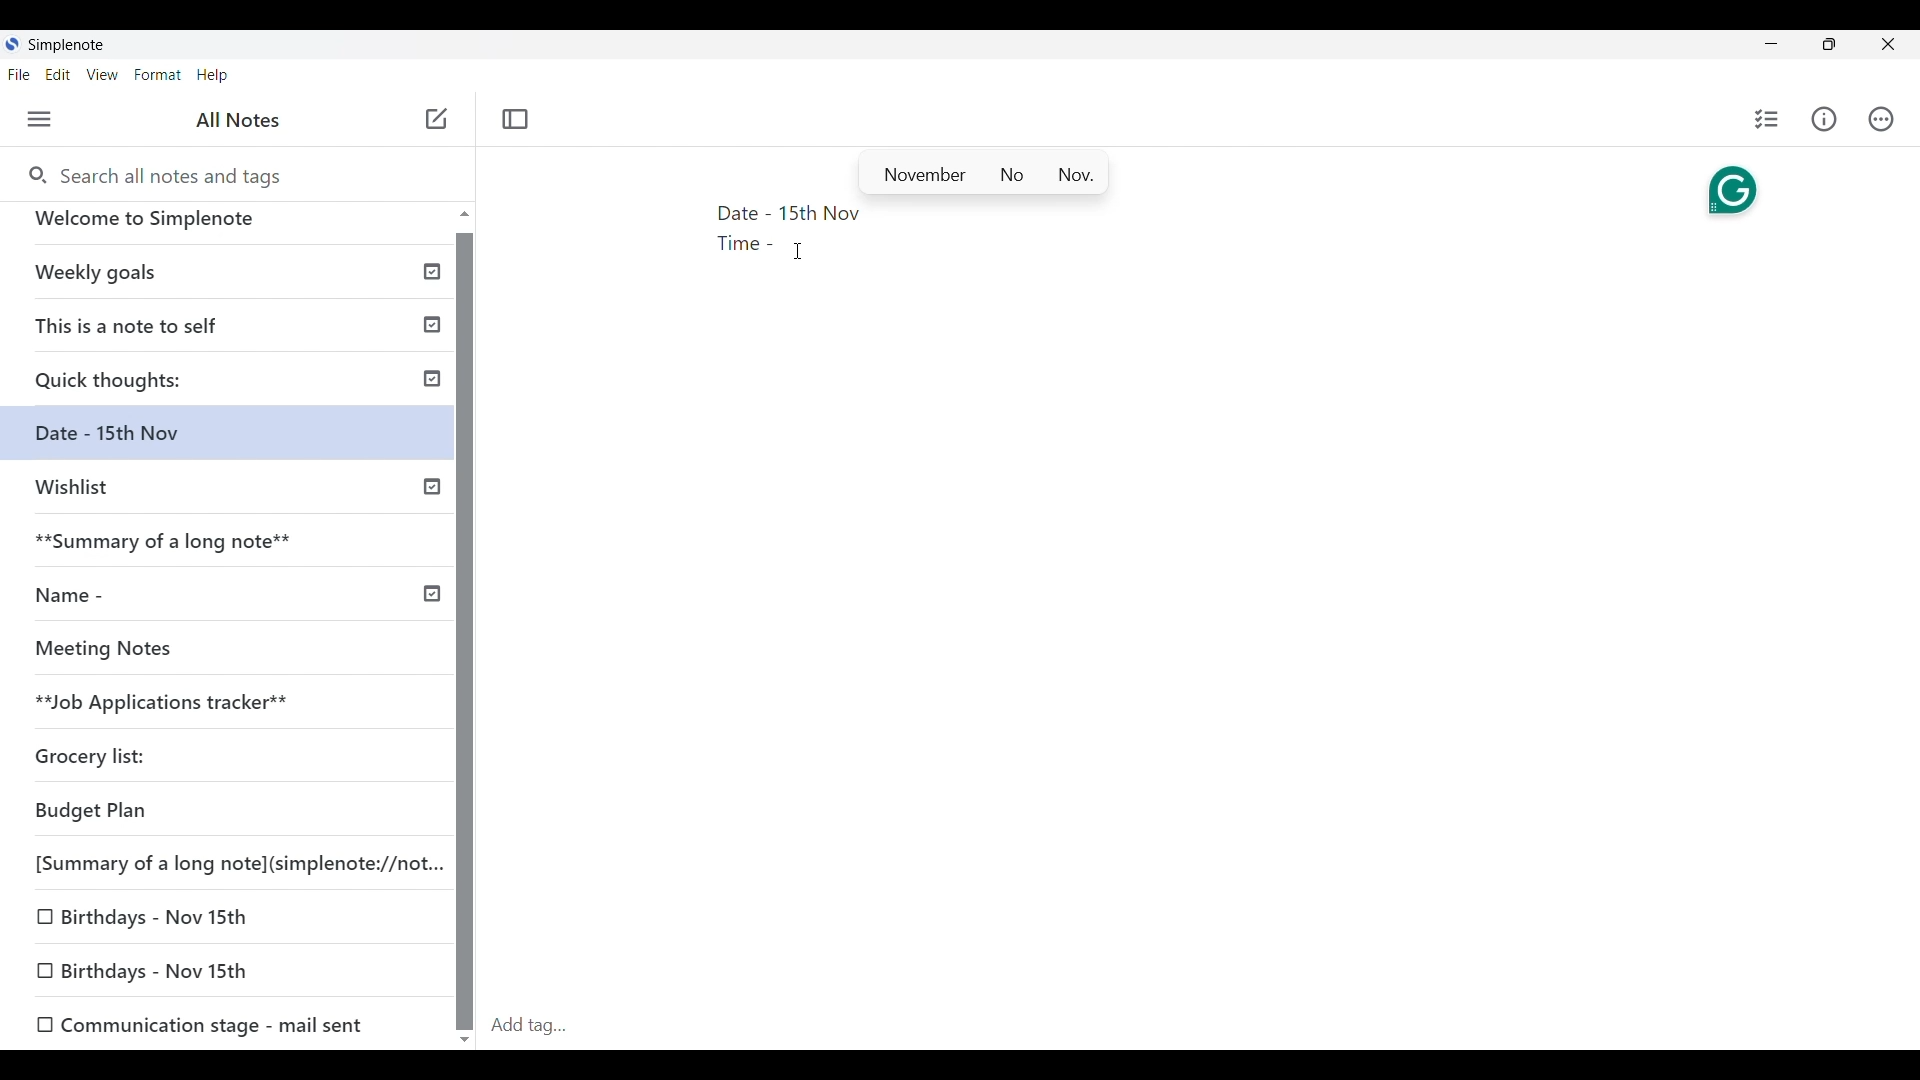  What do you see at coordinates (201, 1022) in the screenshot?
I see `Unpublished note` at bounding box center [201, 1022].